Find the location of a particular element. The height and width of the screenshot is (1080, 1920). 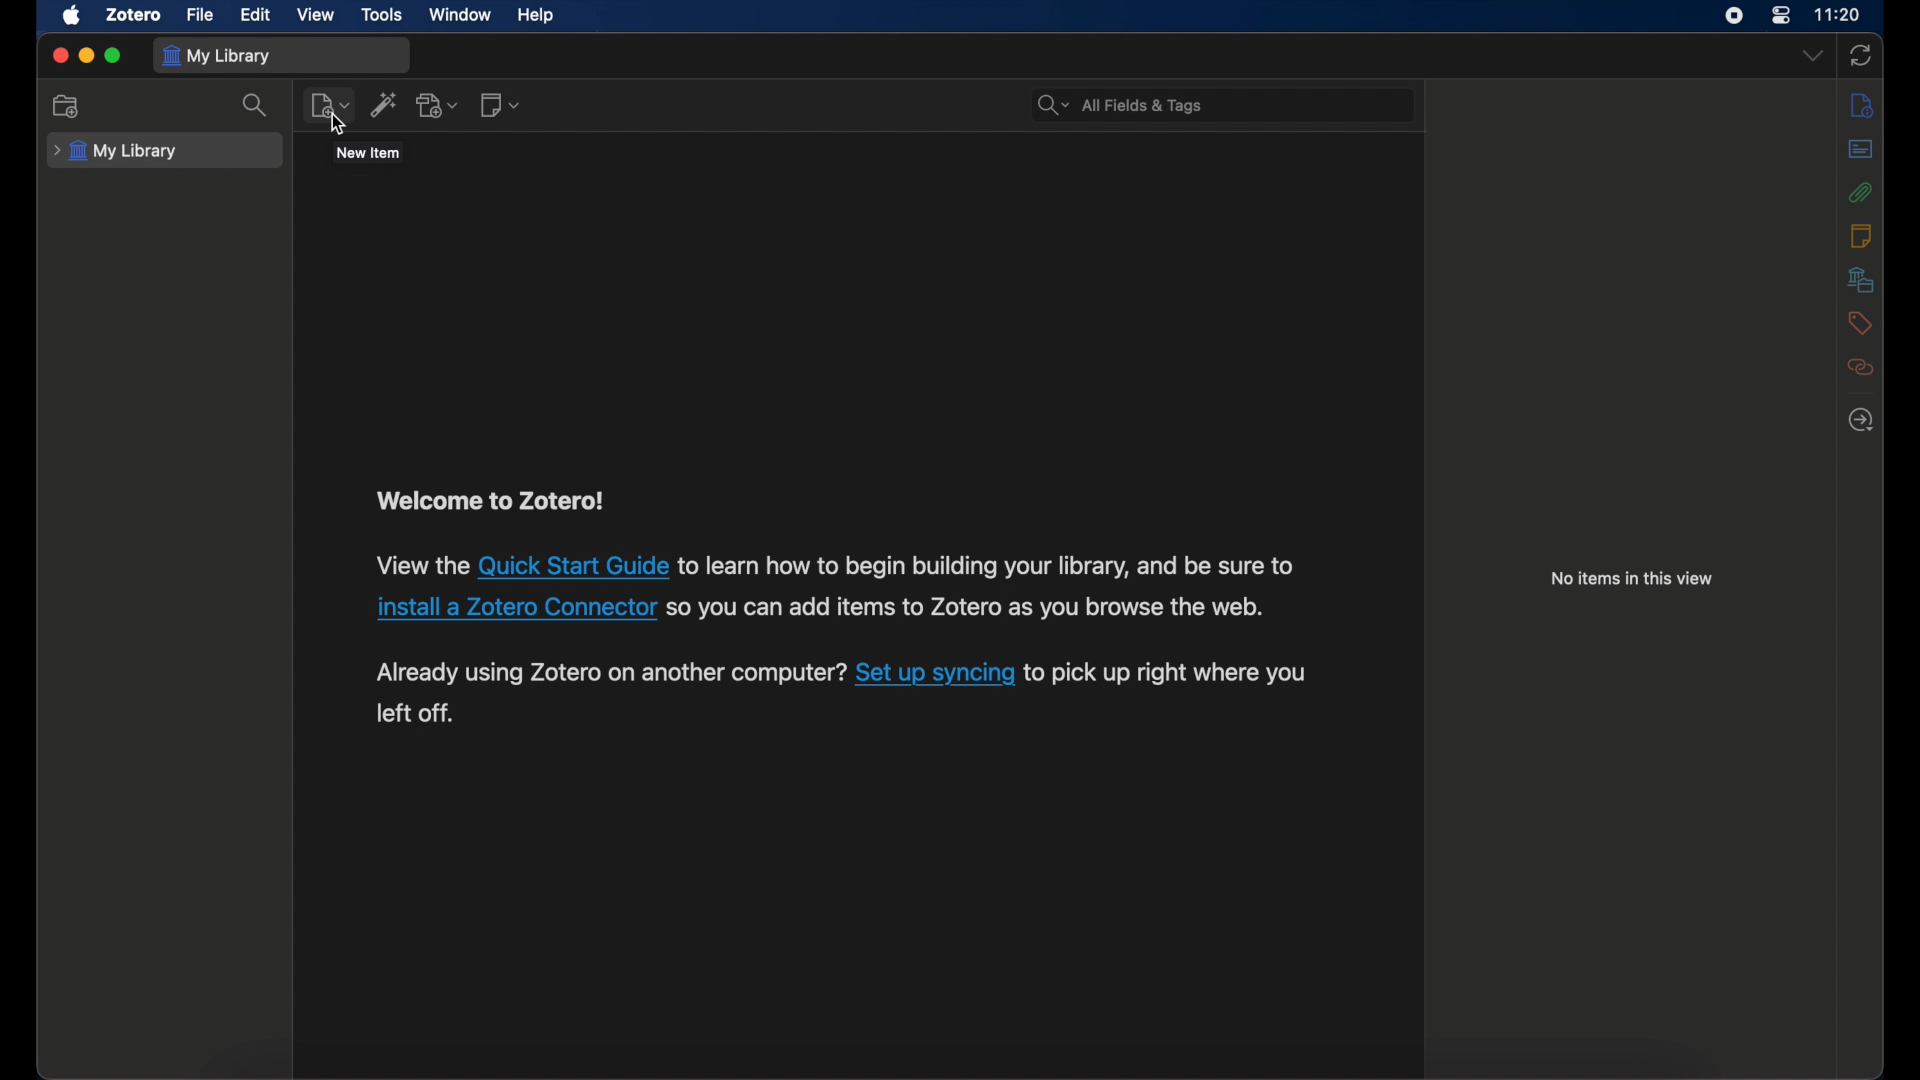

add note is located at coordinates (500, 105).